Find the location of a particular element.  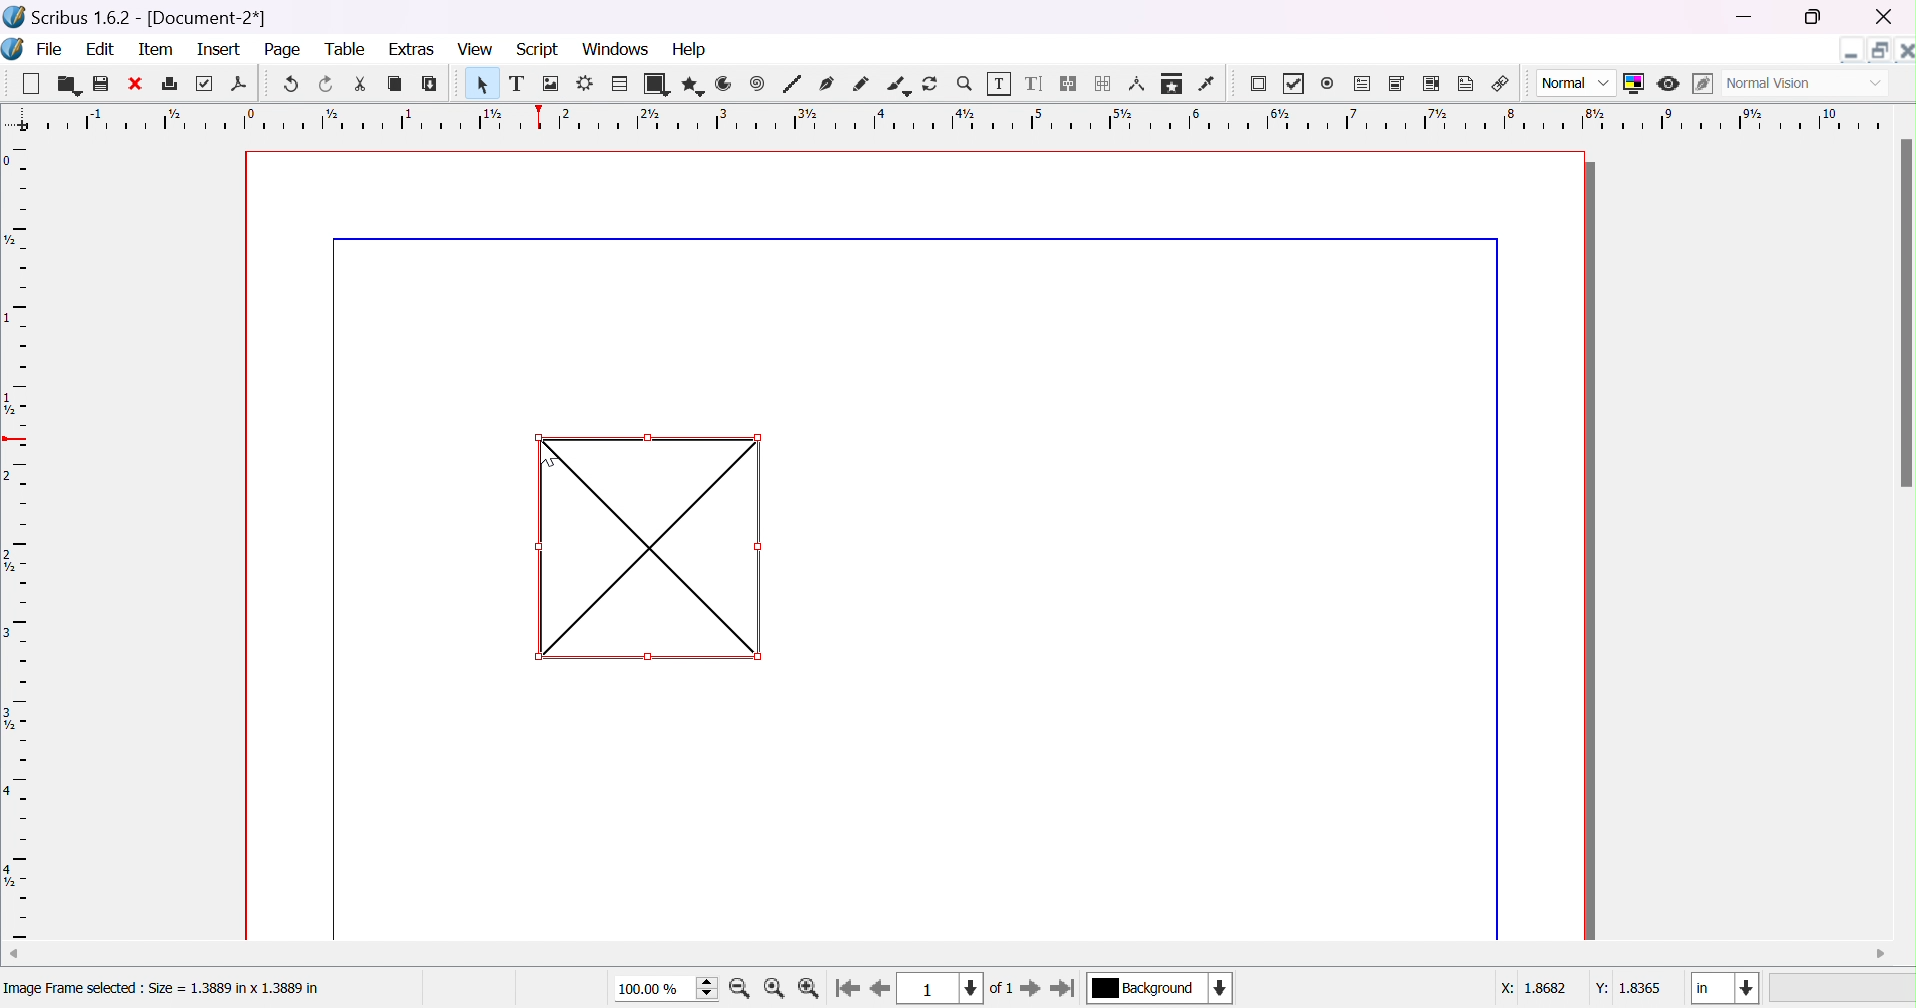

zoom in is located at coordinates (740, 989).